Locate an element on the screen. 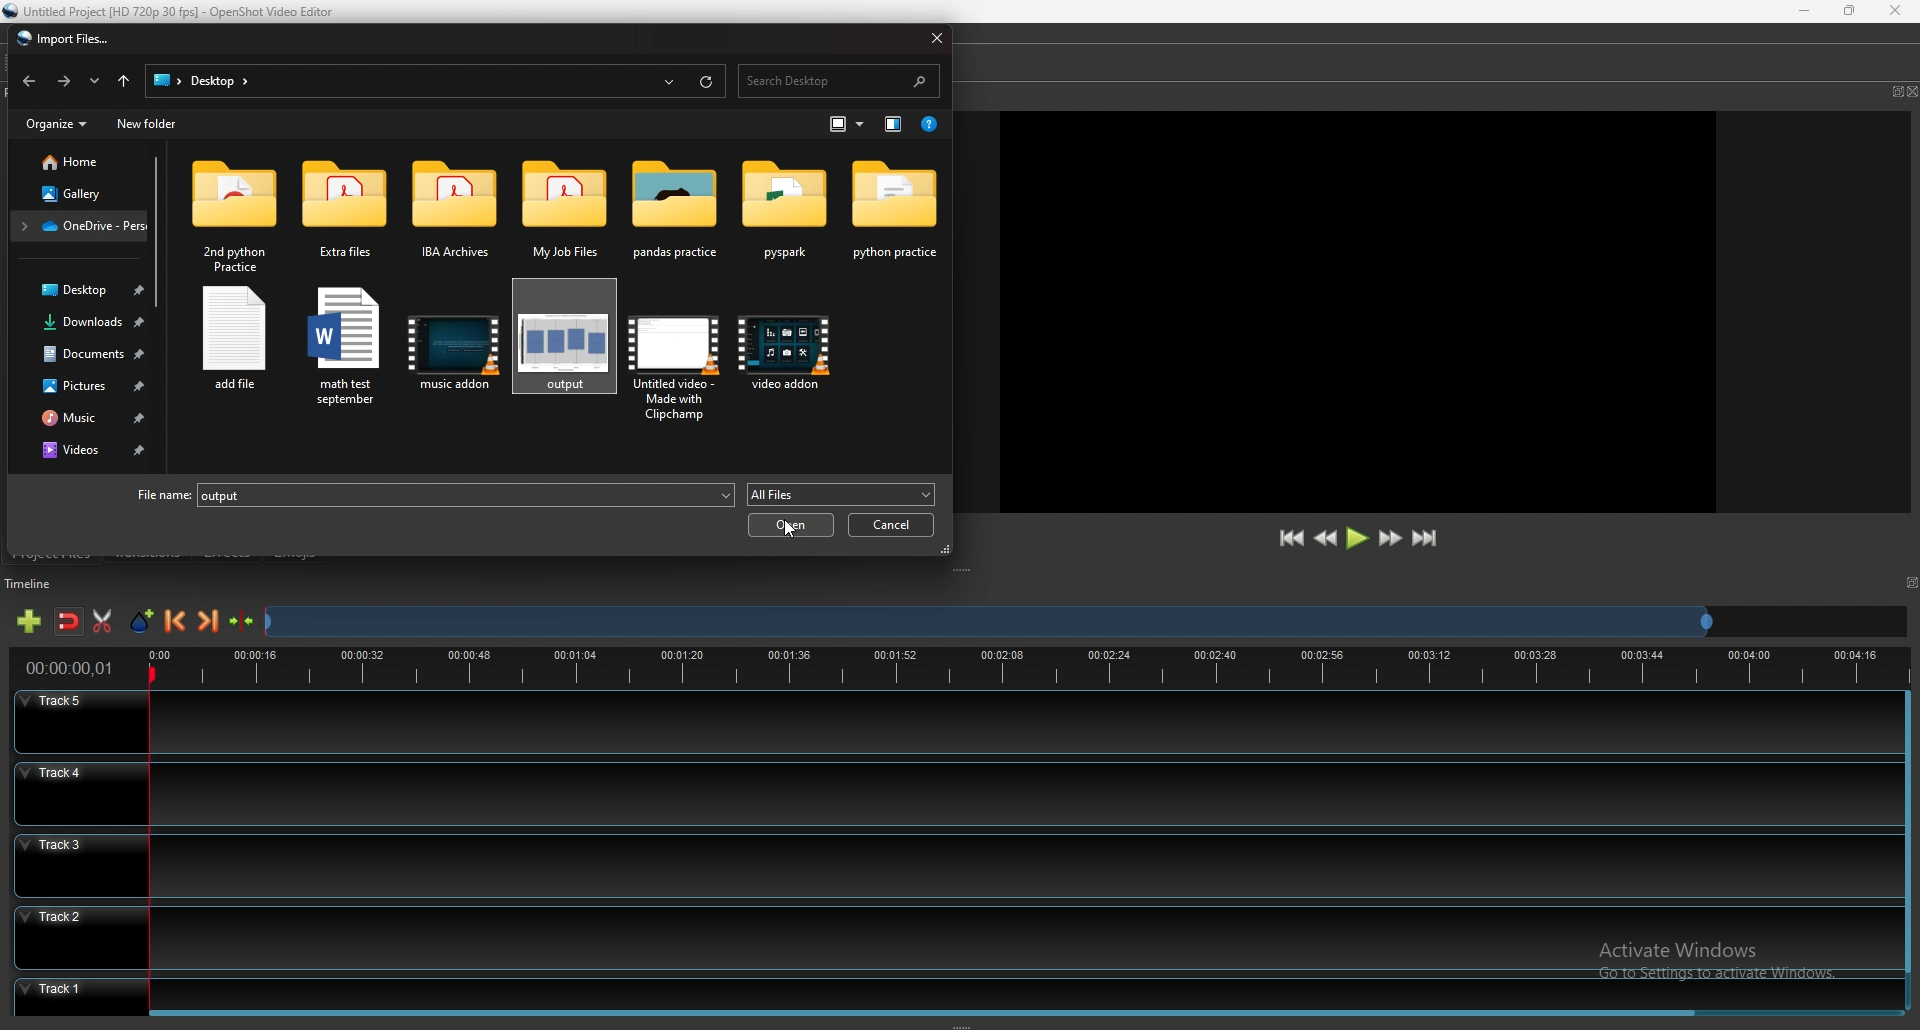 This screenshot has width=1920, height=1030. minimize is located at coordinates (1807, 11).